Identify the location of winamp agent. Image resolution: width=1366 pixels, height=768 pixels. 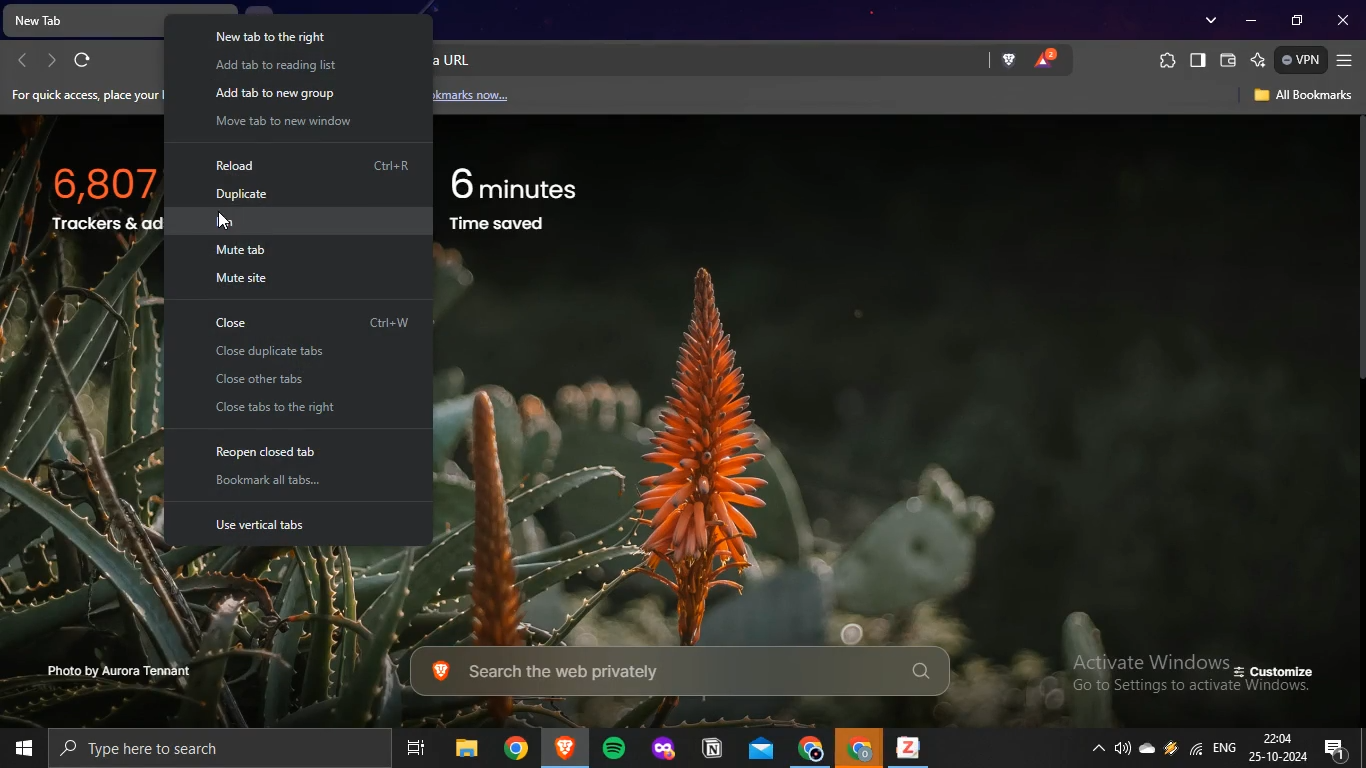
(1171, 746).